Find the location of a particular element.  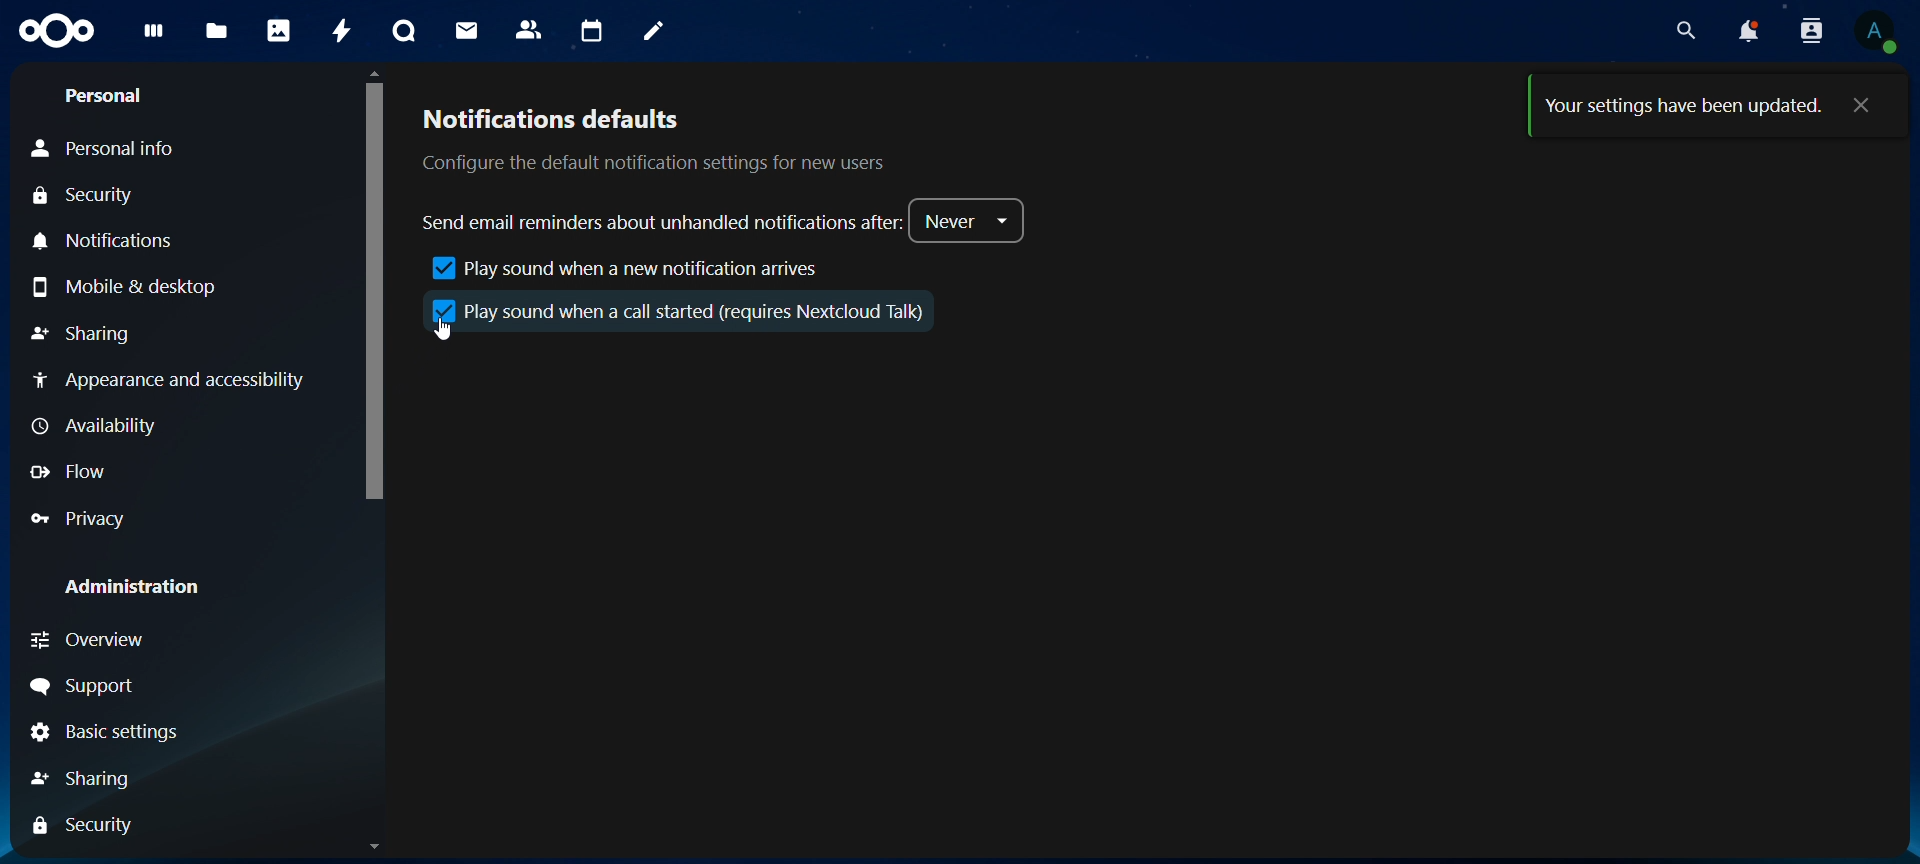

notes is located at coordinates (653, 32).